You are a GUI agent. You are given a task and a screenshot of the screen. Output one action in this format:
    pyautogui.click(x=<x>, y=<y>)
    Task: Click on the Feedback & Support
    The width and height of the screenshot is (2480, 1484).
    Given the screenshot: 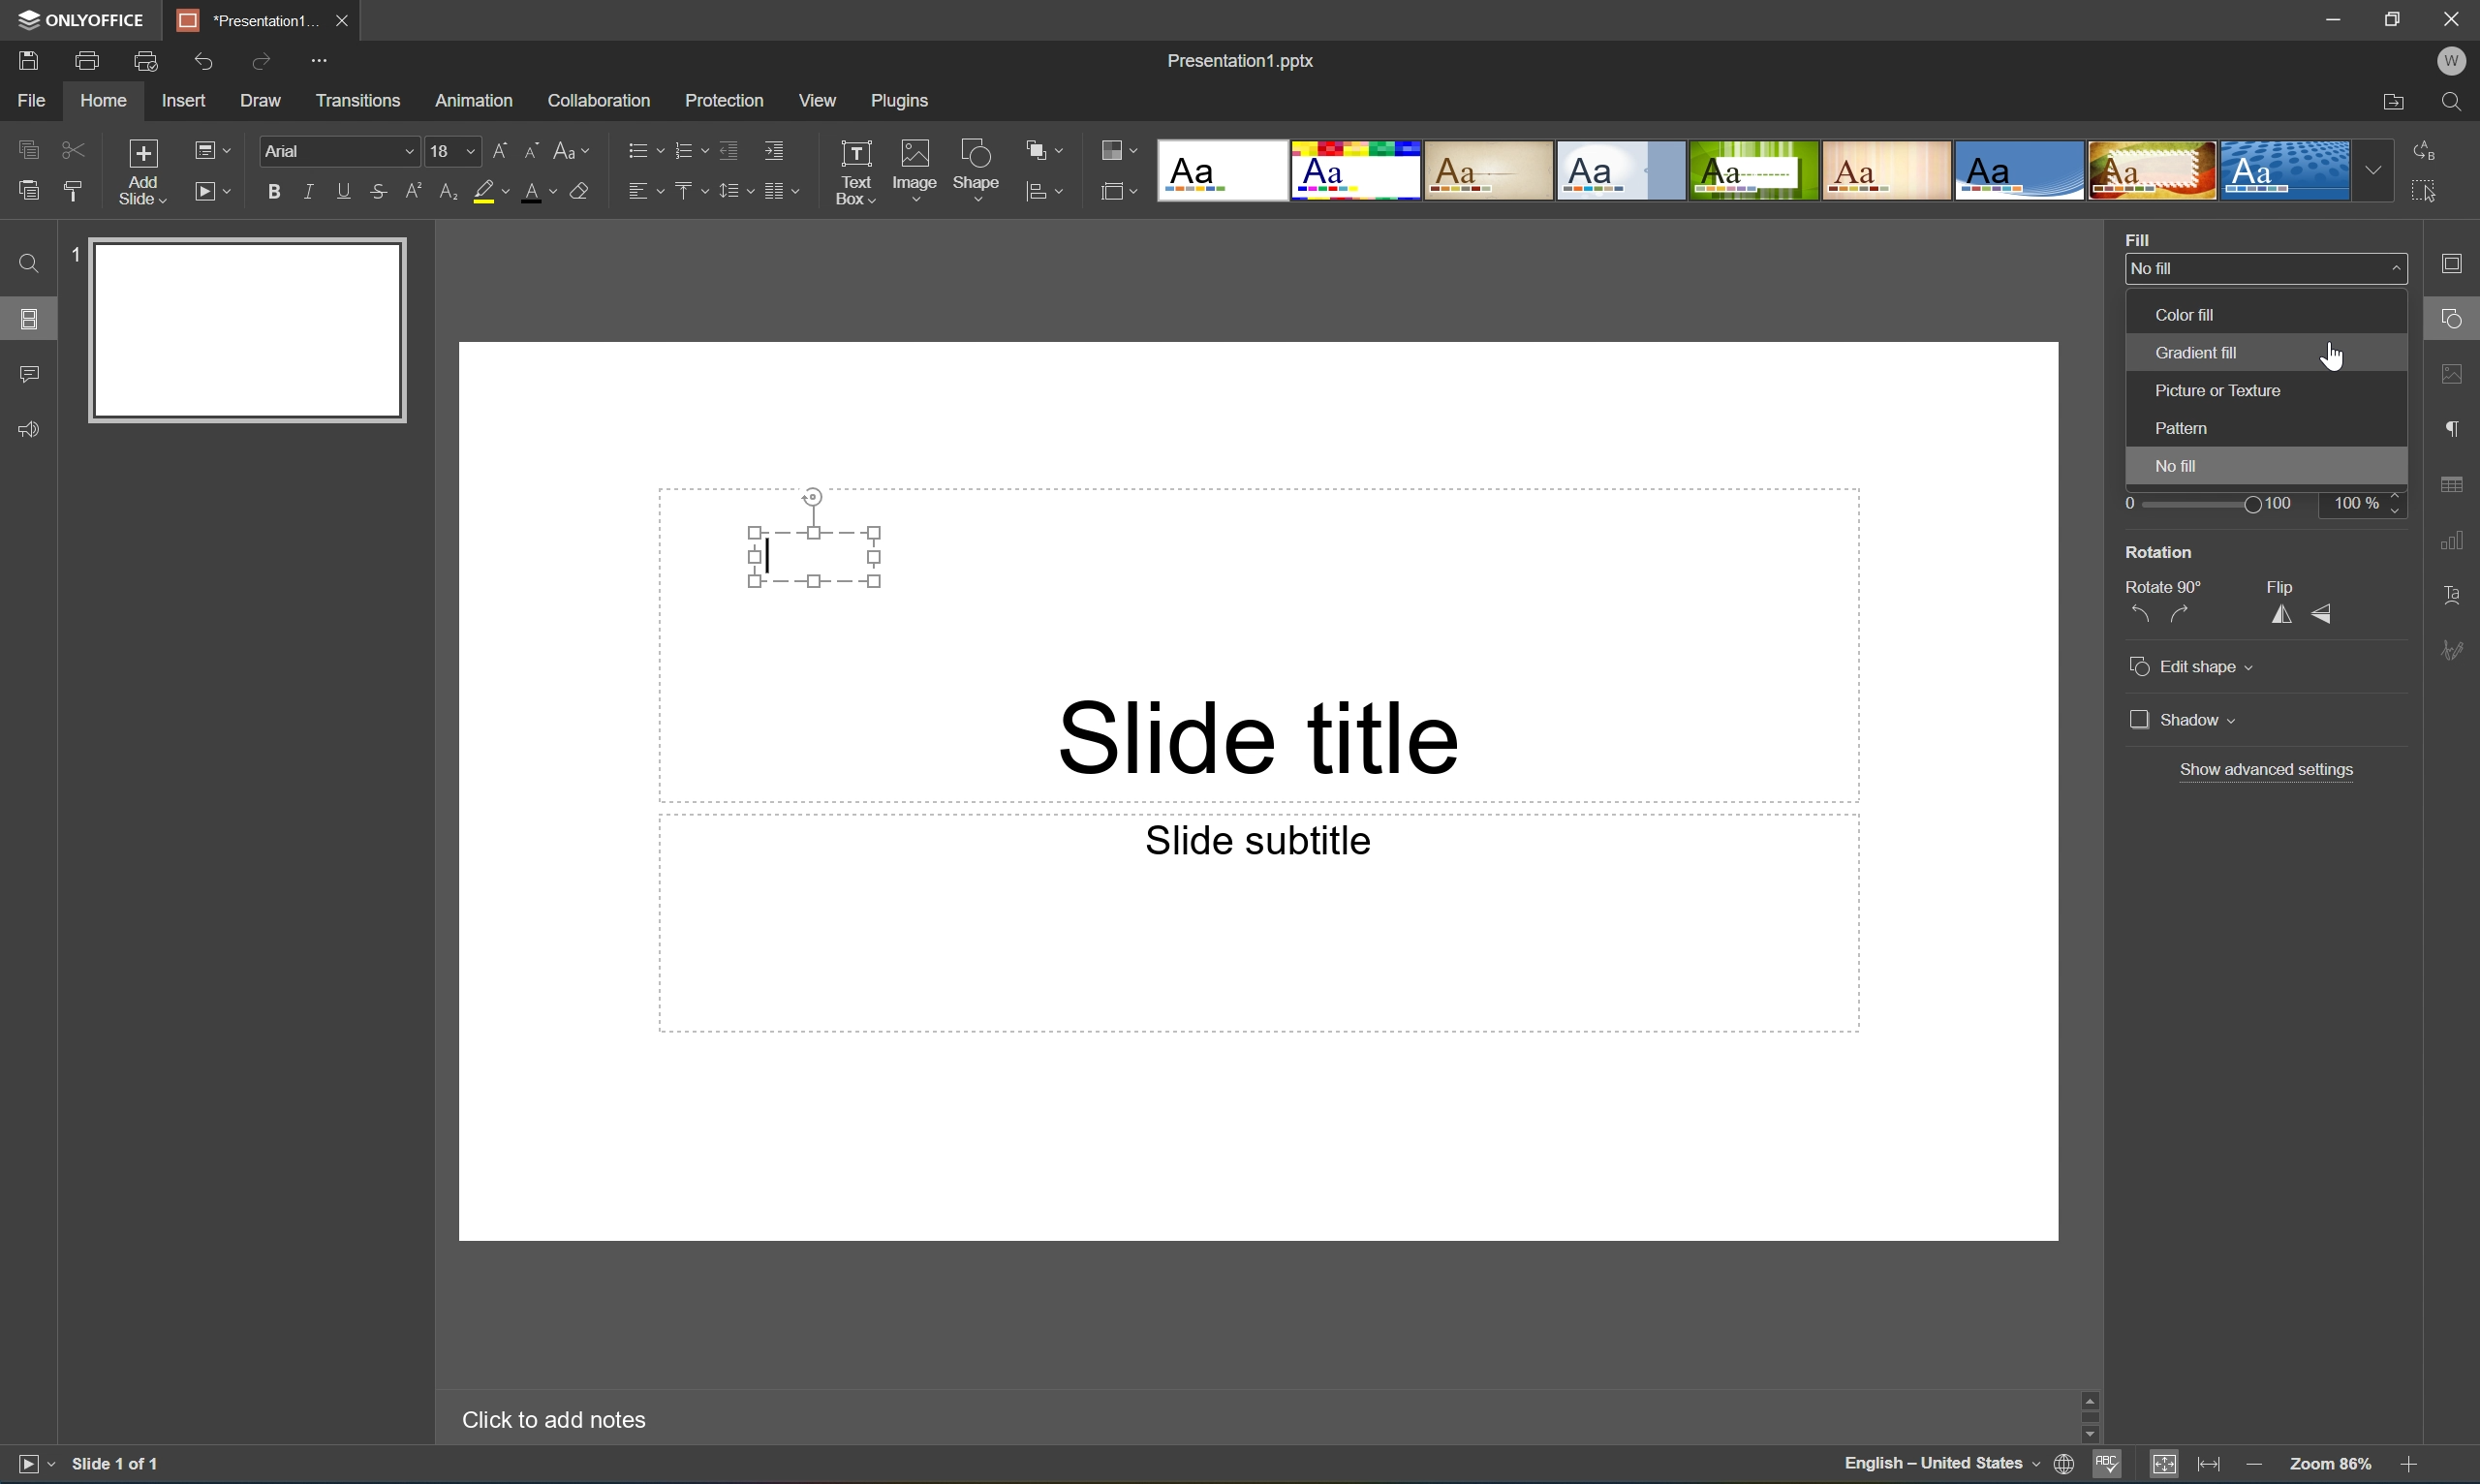 What is the action you would take?
    pyautogui.click(x=31, y=428)
    